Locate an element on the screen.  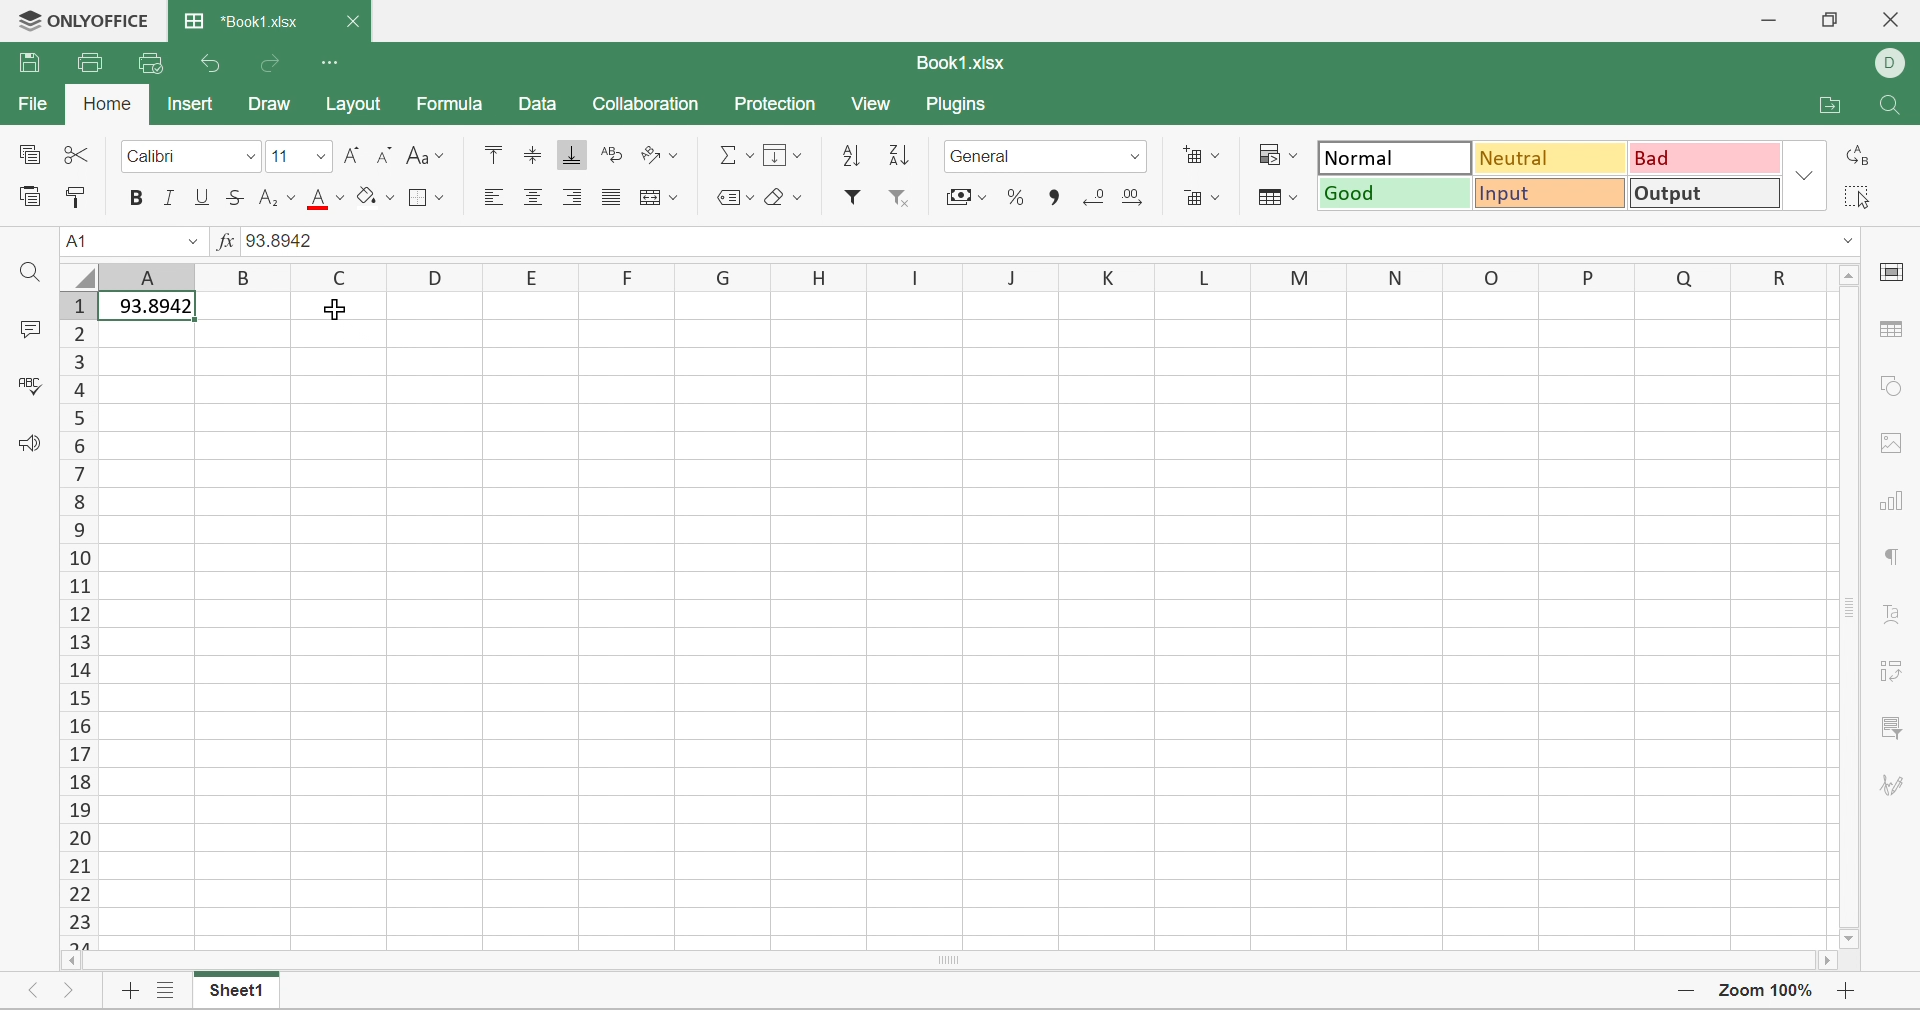
Column Names is located at coordinates (964, 275).